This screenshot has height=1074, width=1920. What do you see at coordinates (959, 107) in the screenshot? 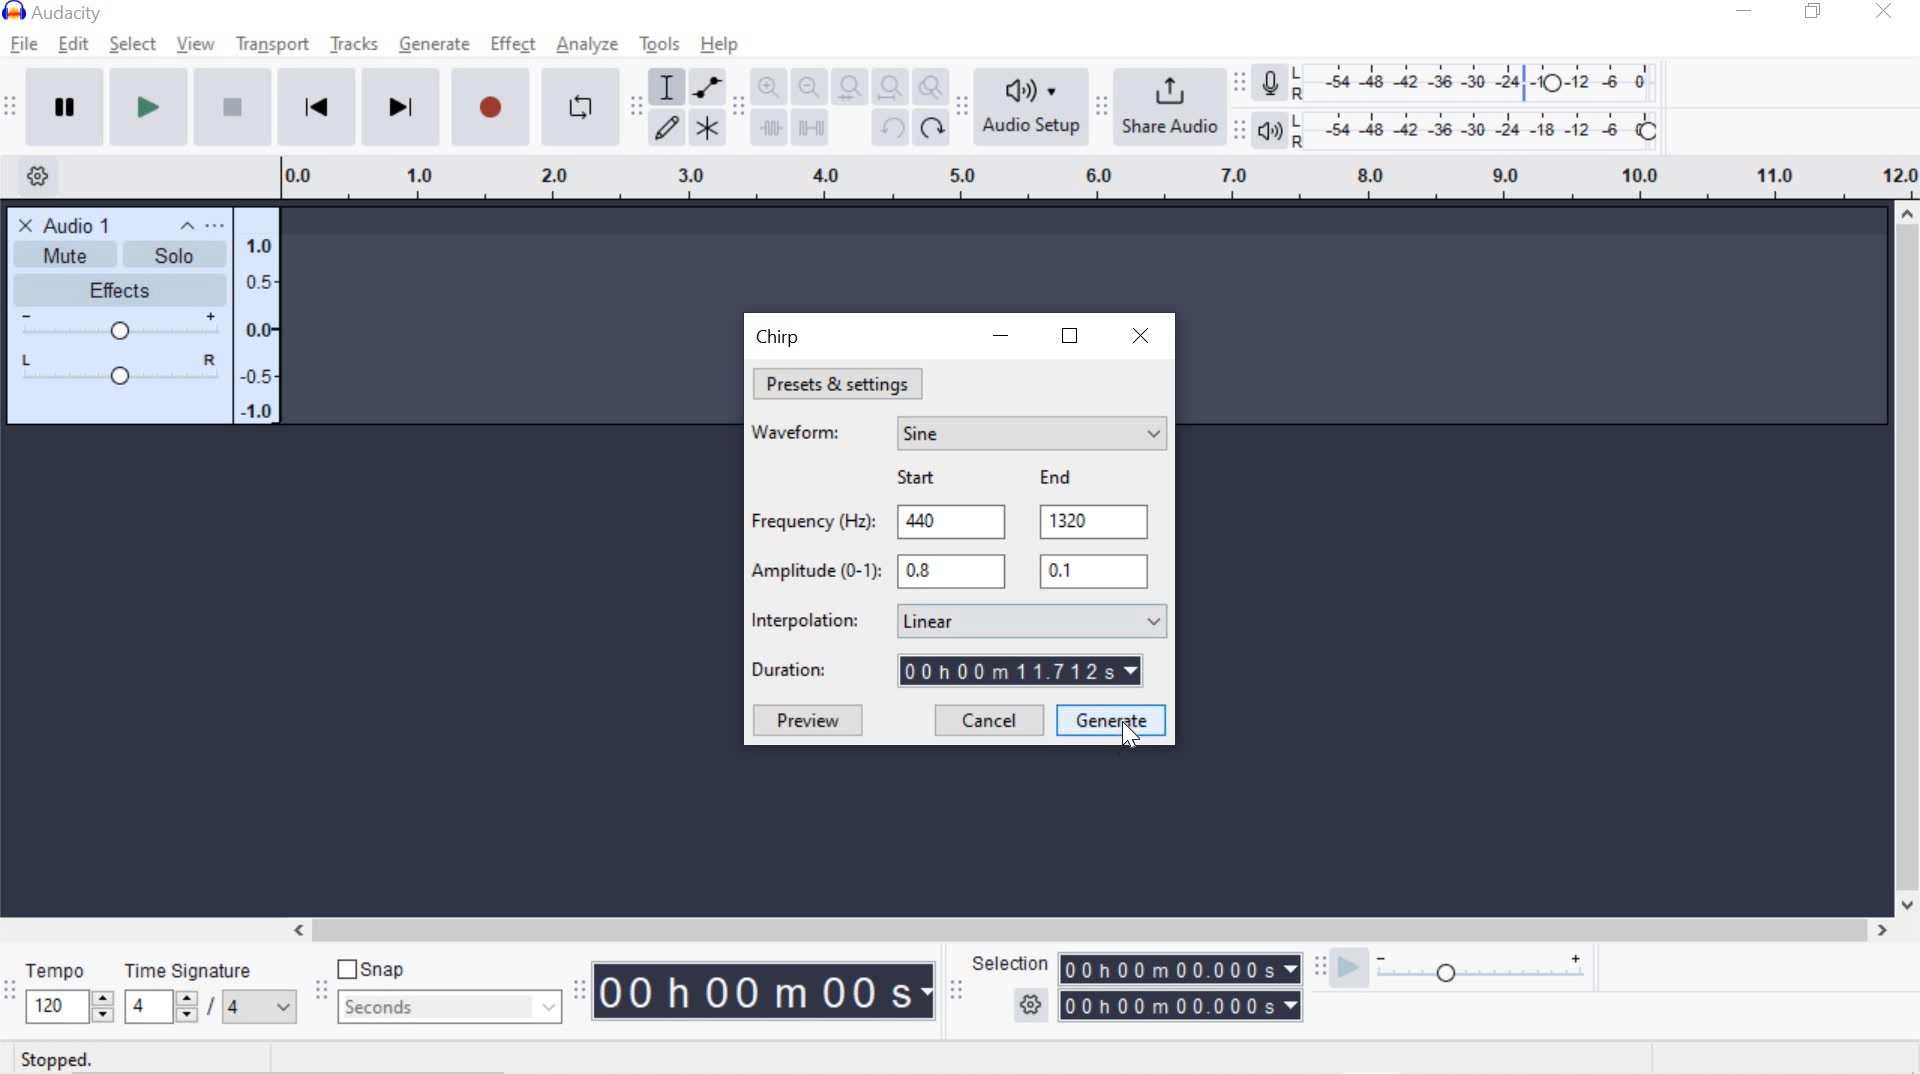
I see `Audio setup toolbar` at bounding box center [959, 107].